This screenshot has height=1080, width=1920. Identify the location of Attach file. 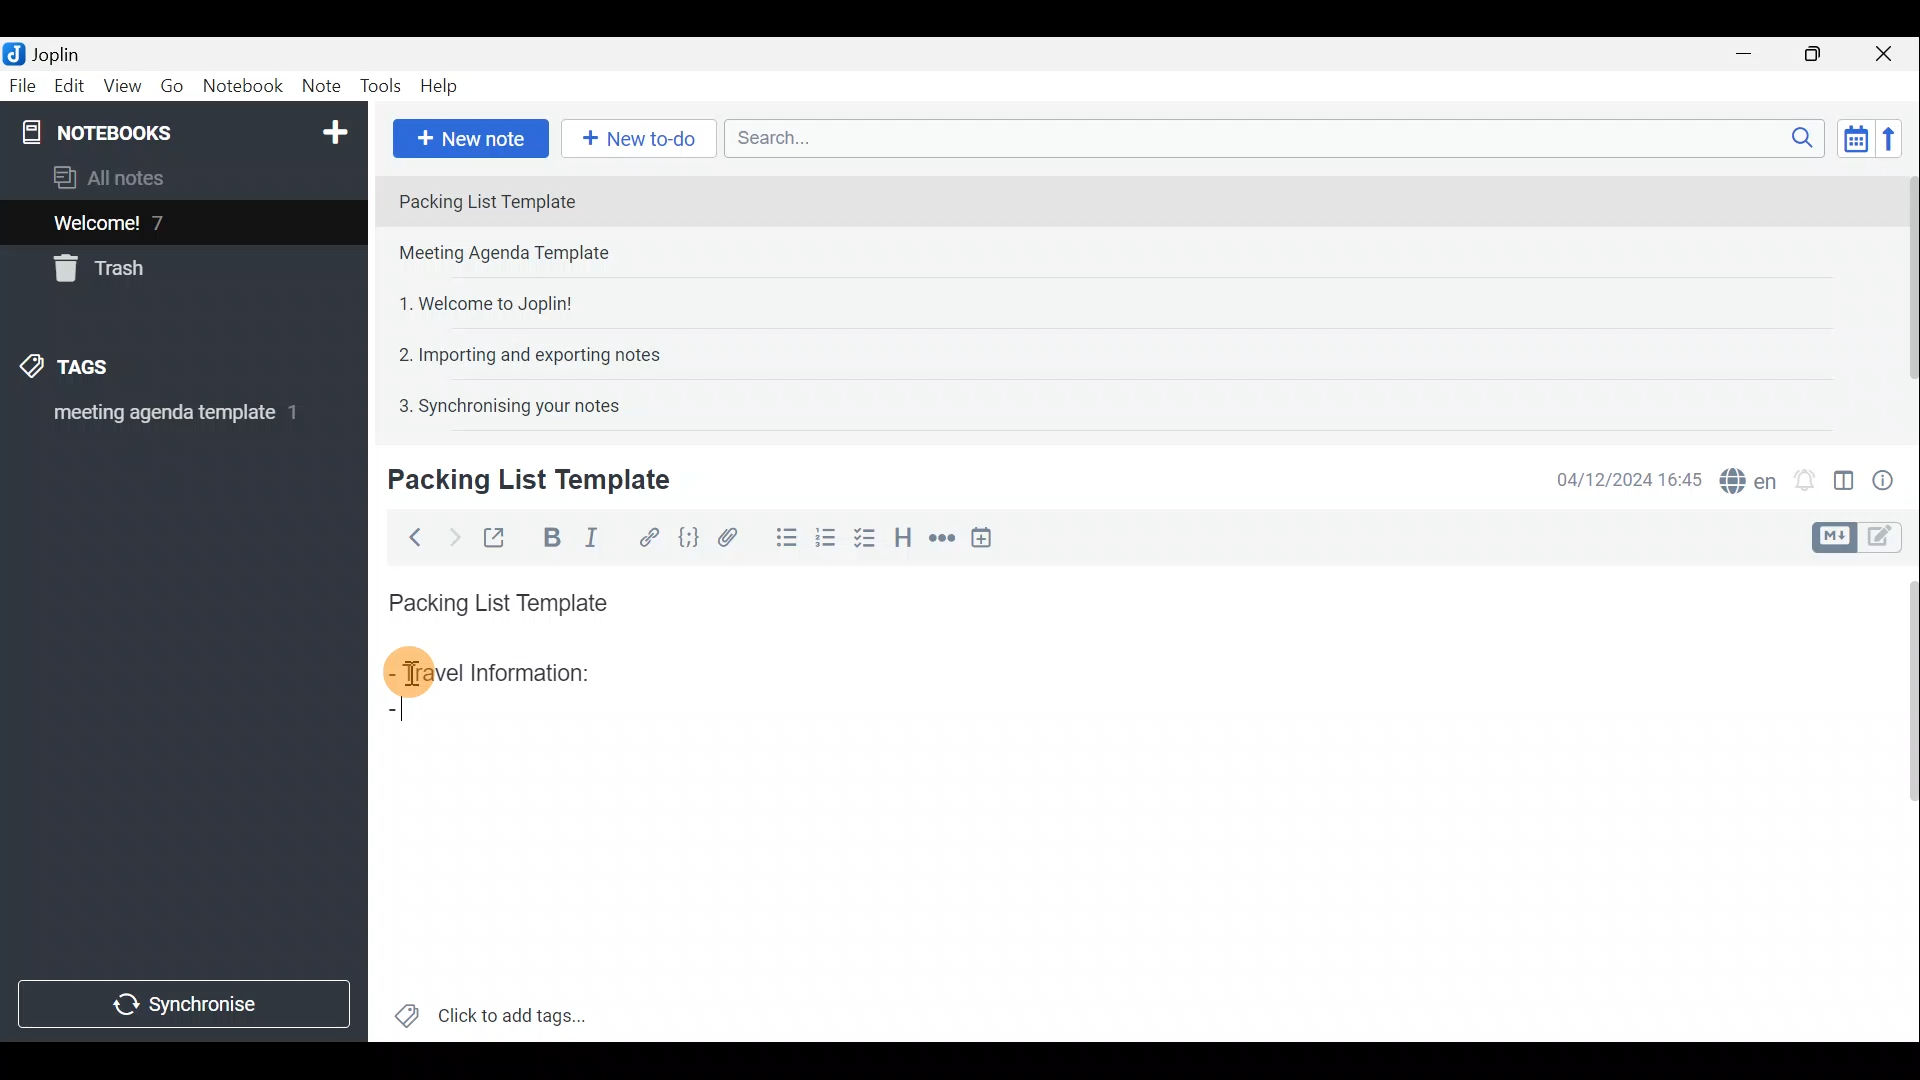
(728, 536).